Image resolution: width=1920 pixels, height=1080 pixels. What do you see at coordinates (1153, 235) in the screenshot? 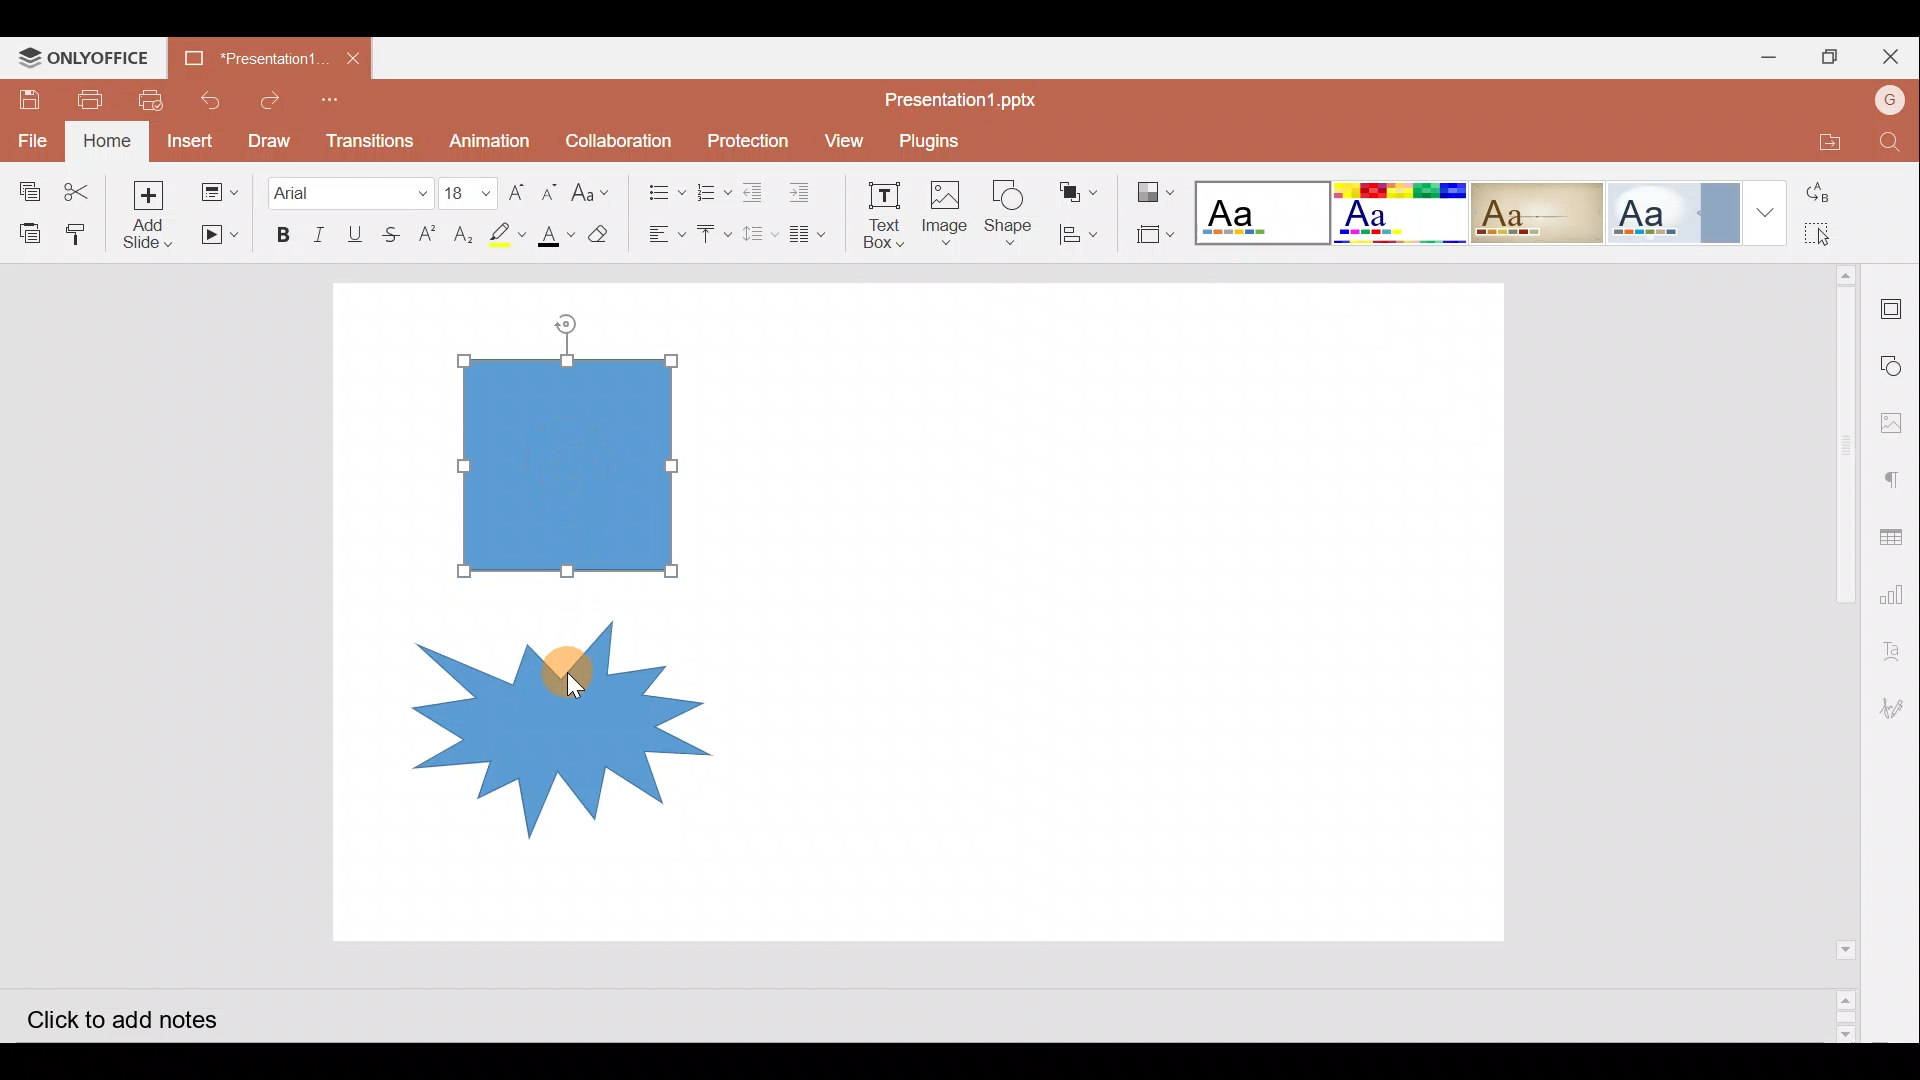
I see `Select slide size` at bounding box center [1153, 235].